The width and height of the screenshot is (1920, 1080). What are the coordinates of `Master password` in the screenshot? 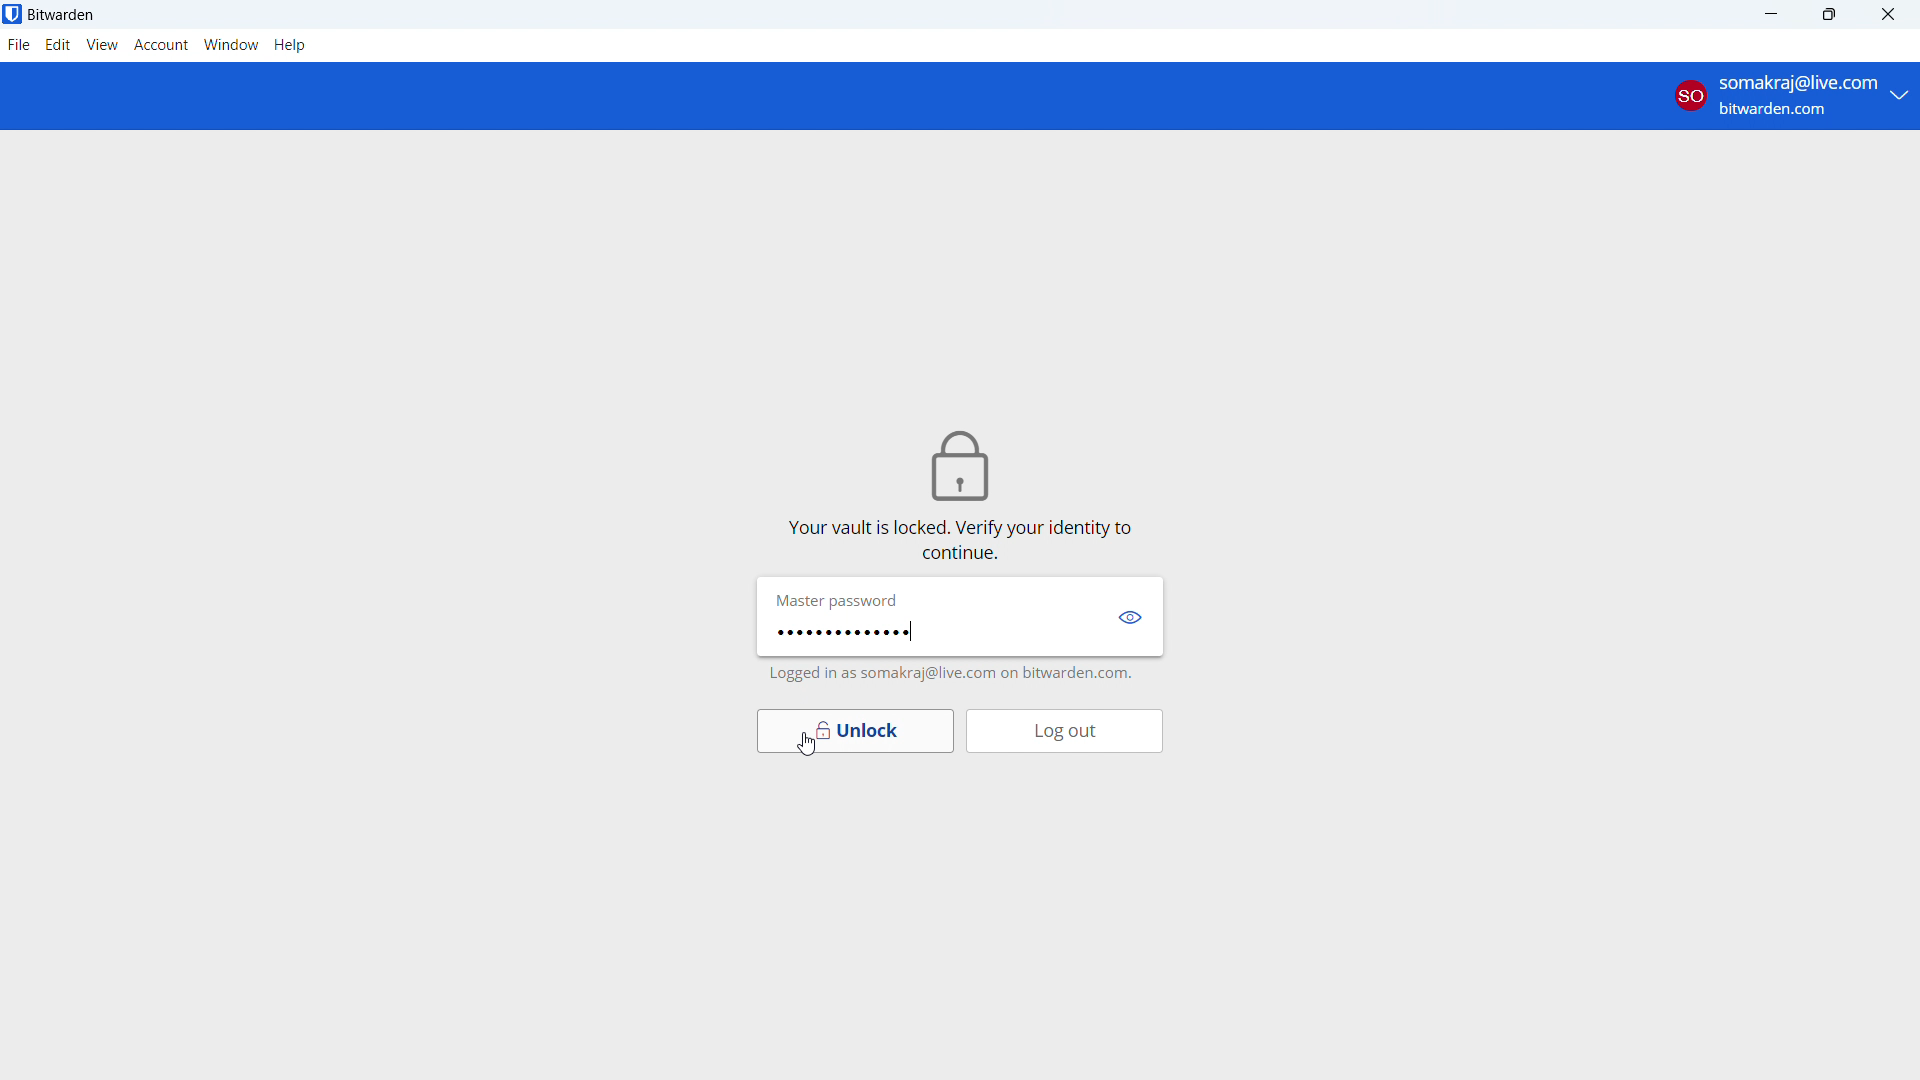 It's located at (839, 599).